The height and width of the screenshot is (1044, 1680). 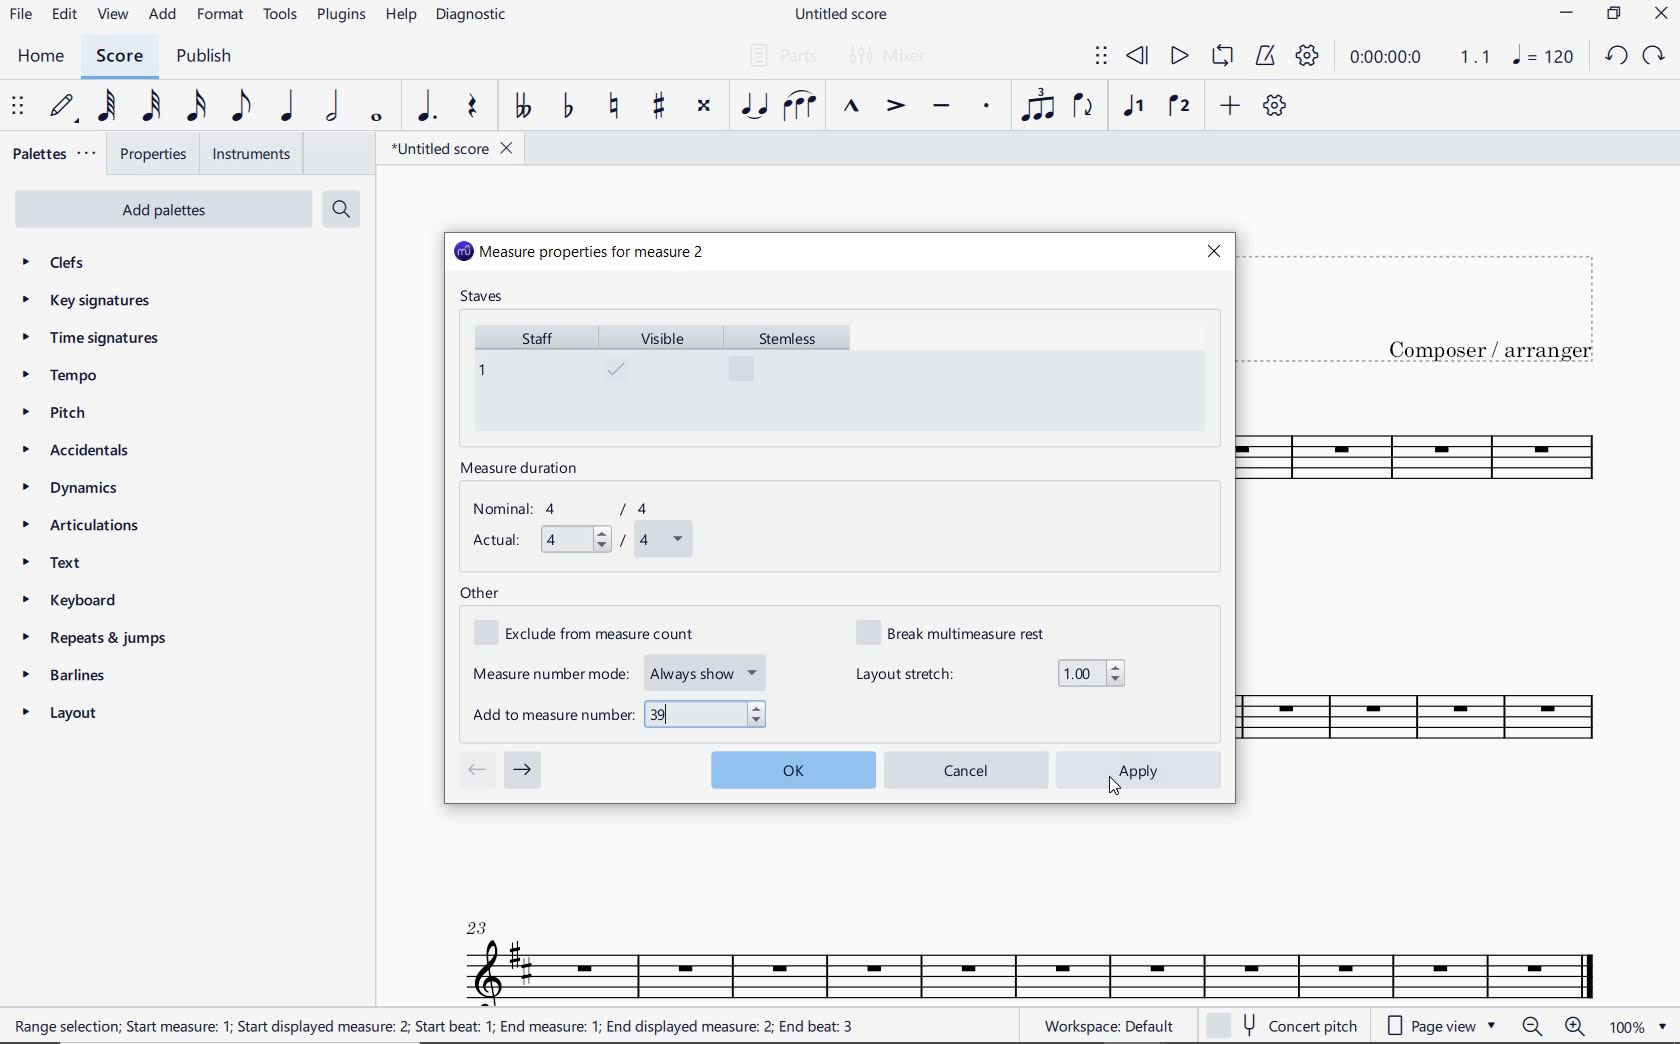 I want to click on ADD PALETTES, so click(x=161, y=208).